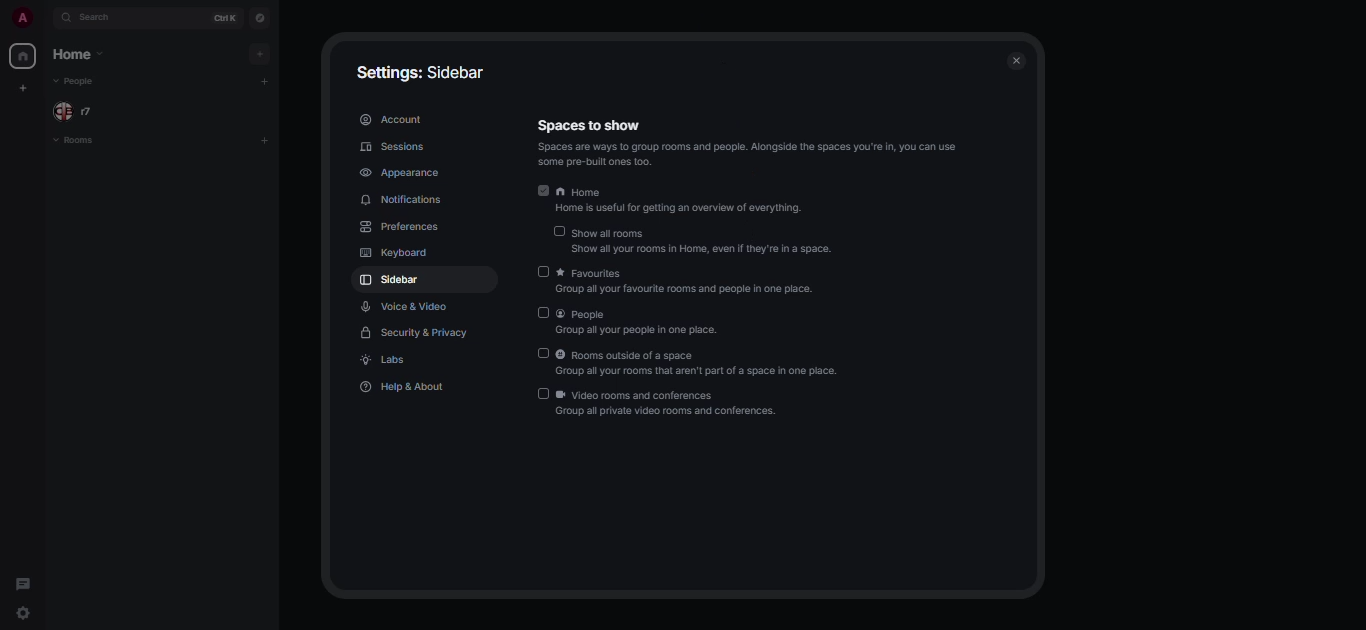 The height and width of the screenshot is (630, 1366). Describe the element at coordinates (407, 307) in the screenshot. I see `voice & video` at that location.